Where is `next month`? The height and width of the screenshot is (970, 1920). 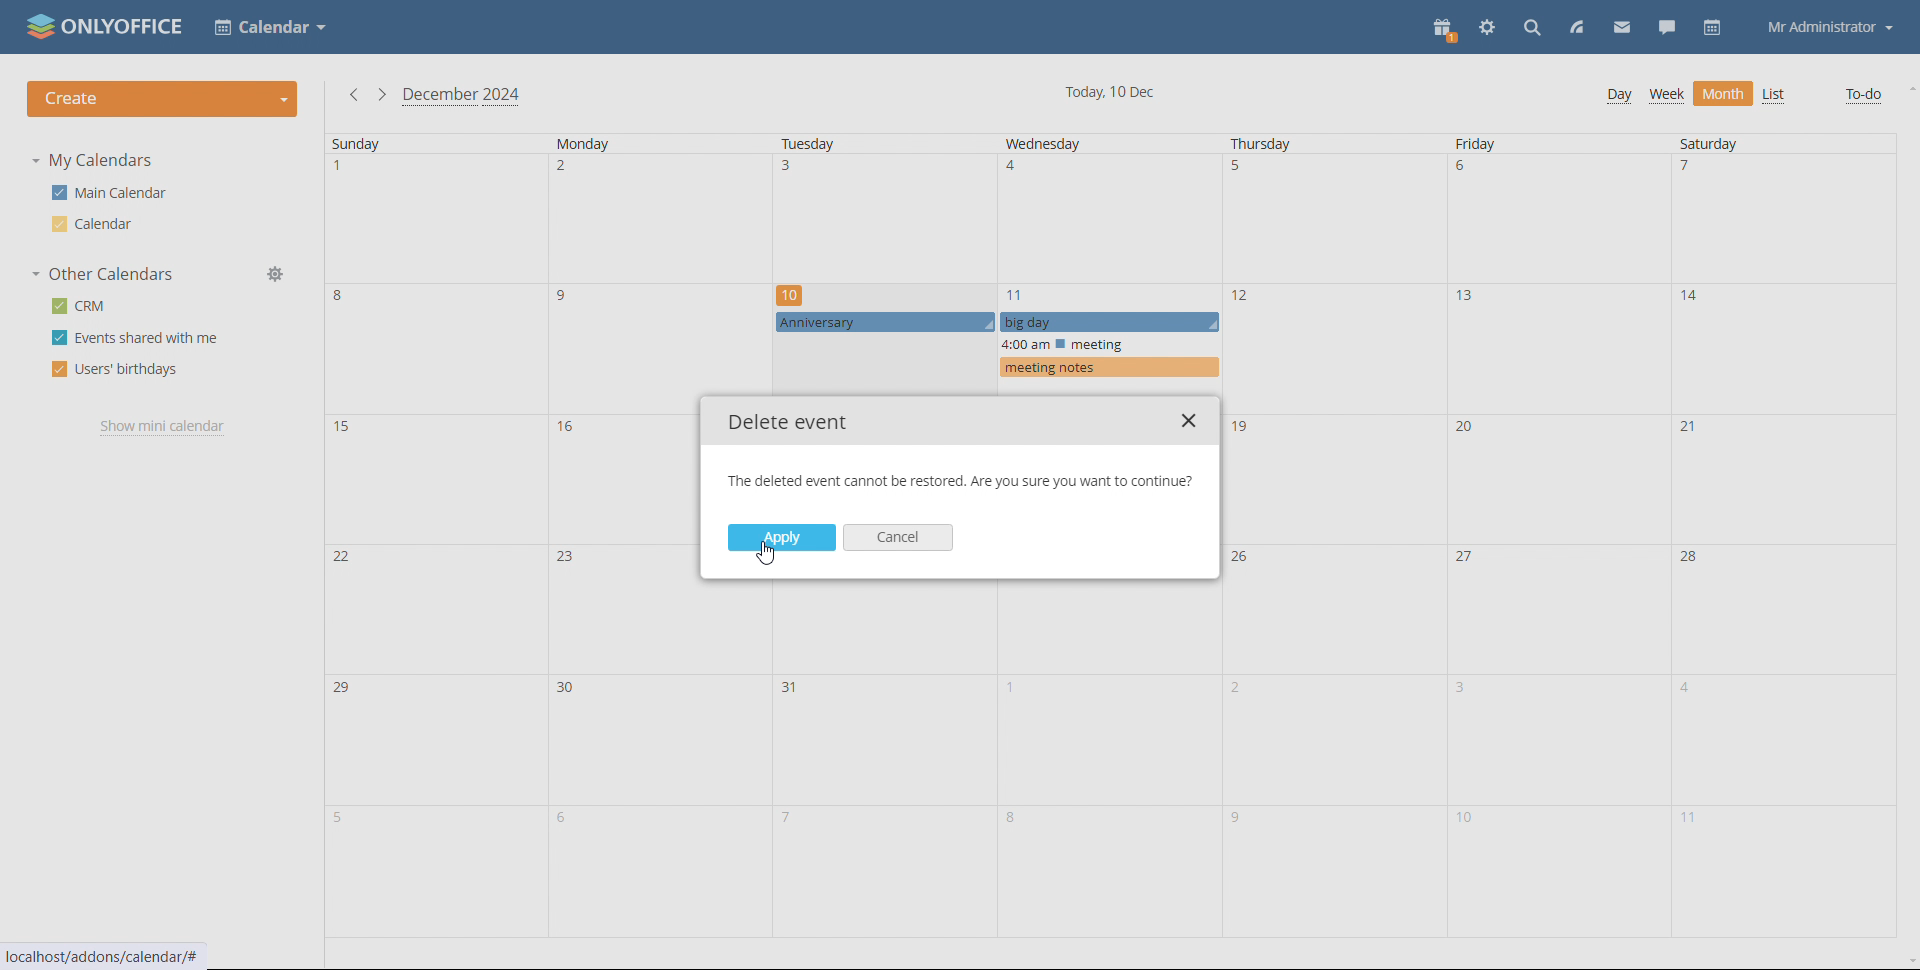 next month is located at coordinates (382, 94).